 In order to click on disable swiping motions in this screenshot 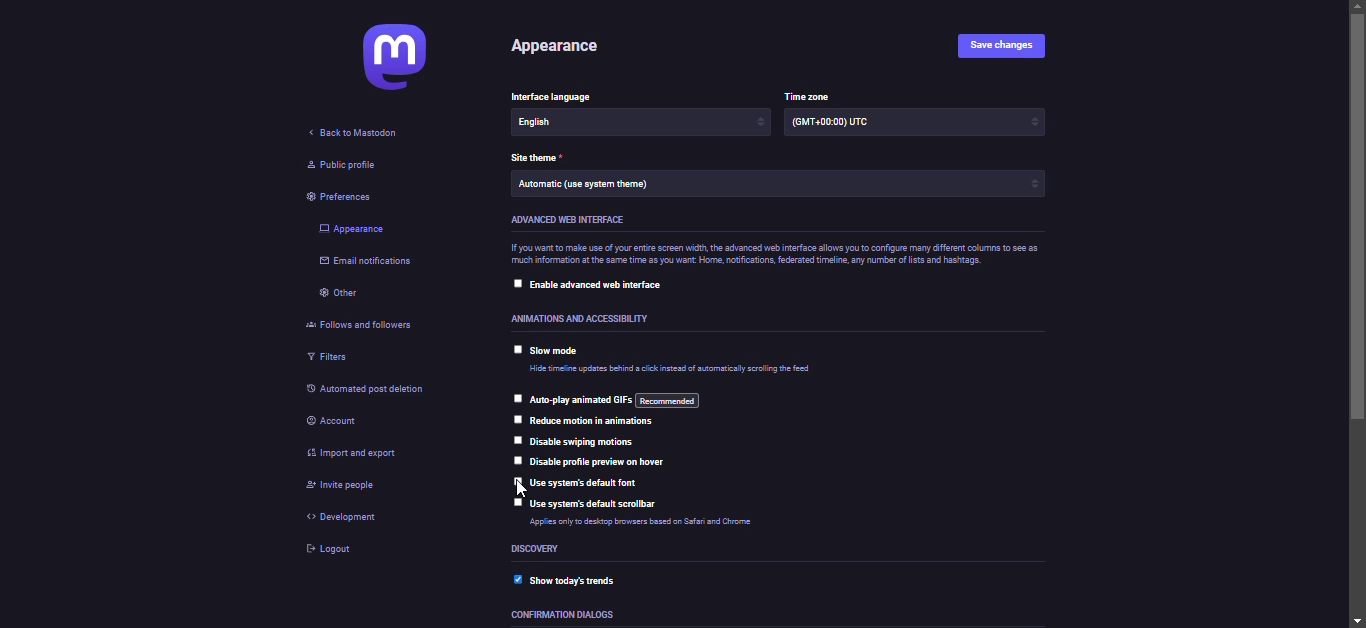, I will do `click(583, 441)`.